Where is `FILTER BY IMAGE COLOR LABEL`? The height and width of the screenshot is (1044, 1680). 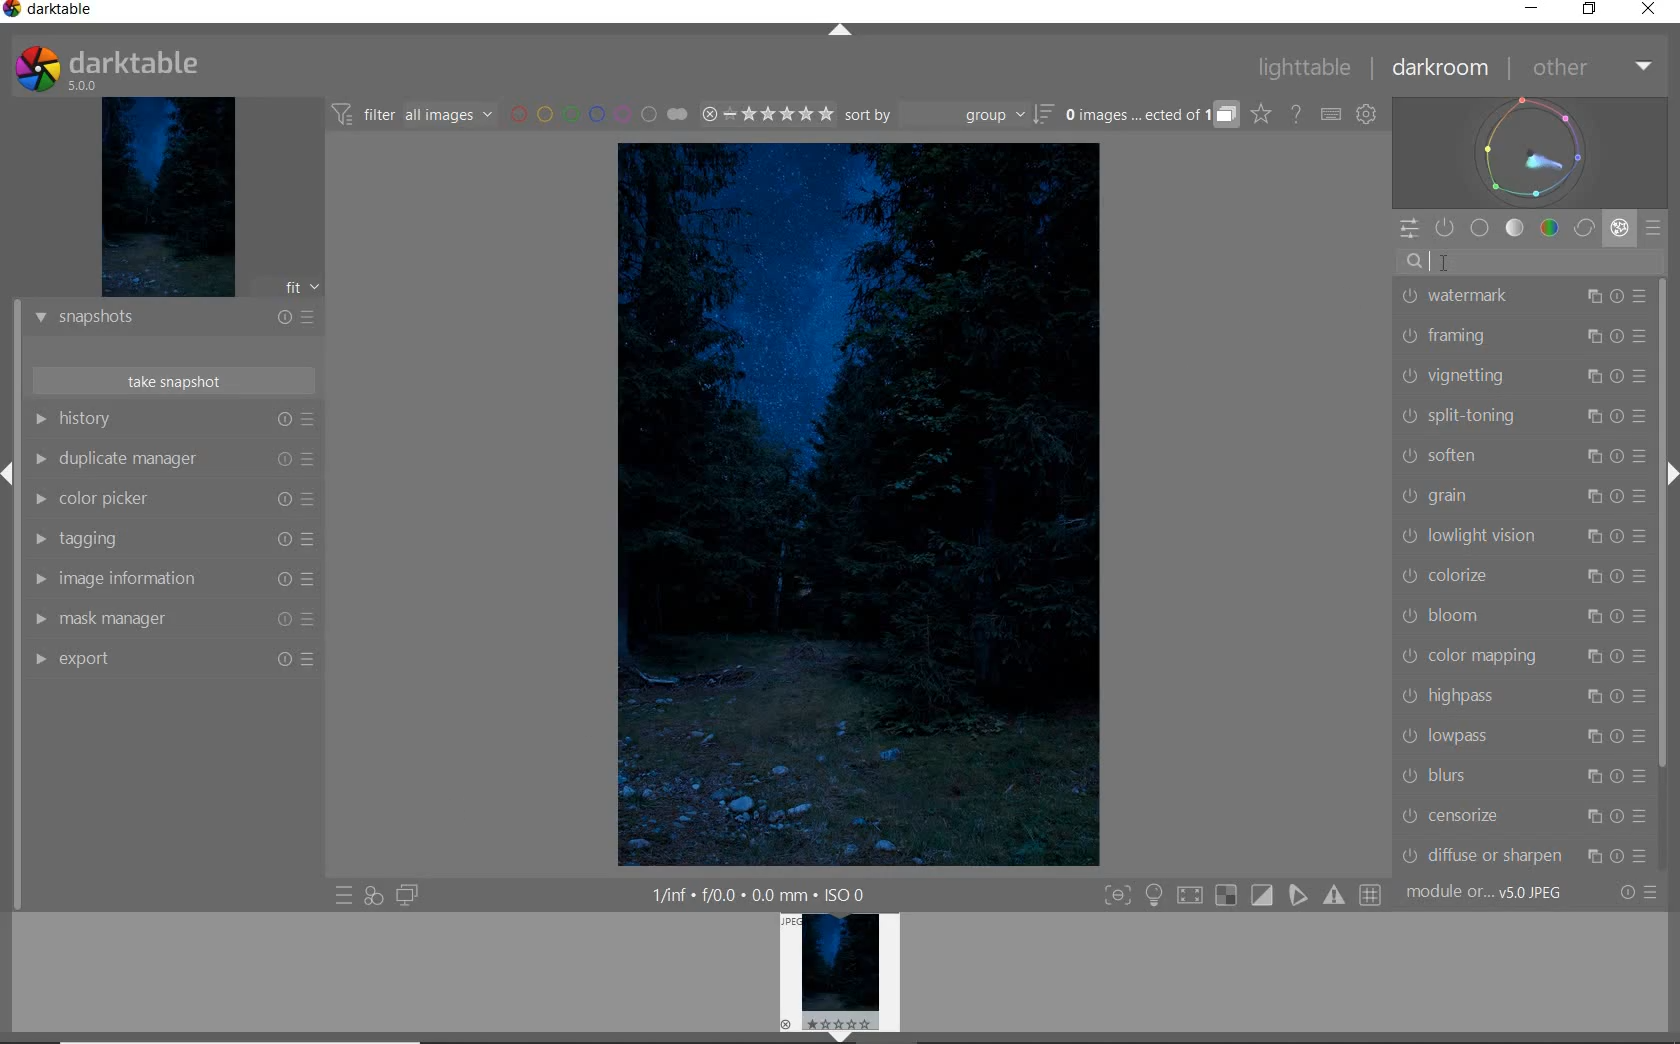 FILTER BY IMAGE COLOR LABEL is located at coordinates (599, 116).